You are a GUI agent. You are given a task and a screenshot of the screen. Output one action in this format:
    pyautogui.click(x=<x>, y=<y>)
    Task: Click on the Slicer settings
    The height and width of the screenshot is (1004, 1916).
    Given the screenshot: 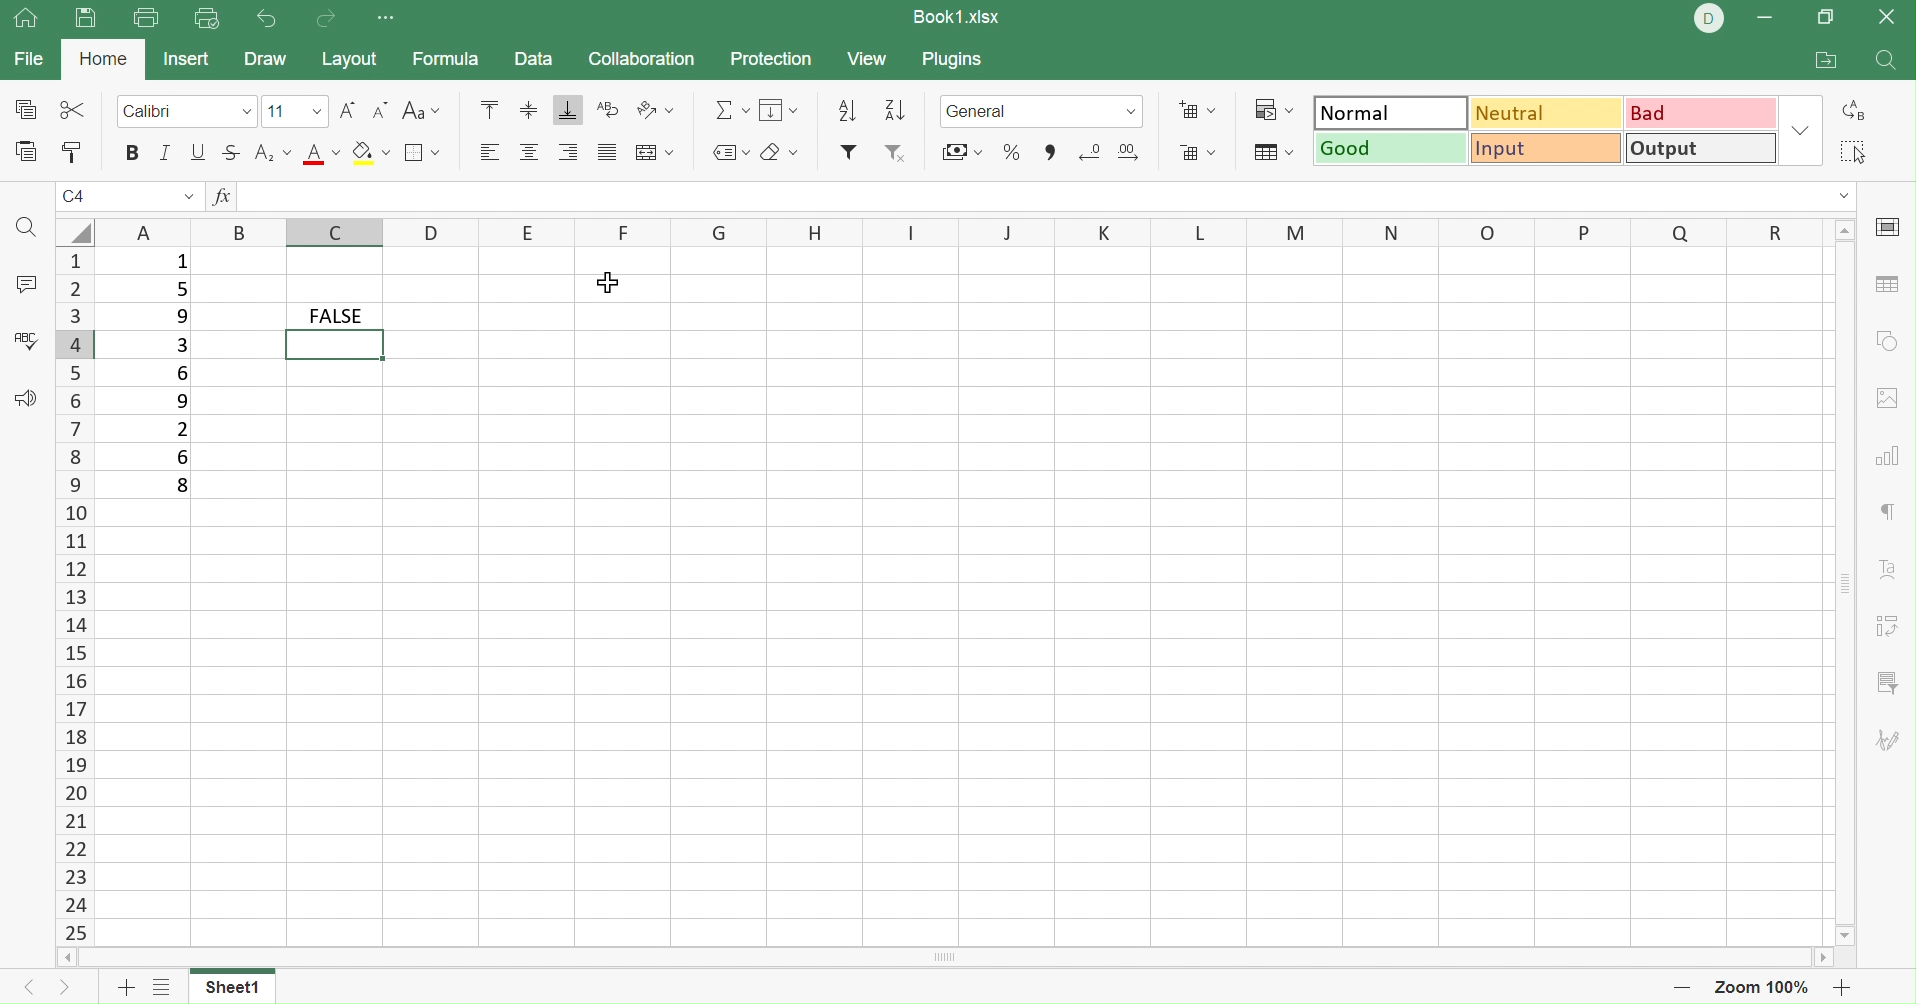 What is the action you would take?
    pyautogui.click(x=1893, y=681)
    